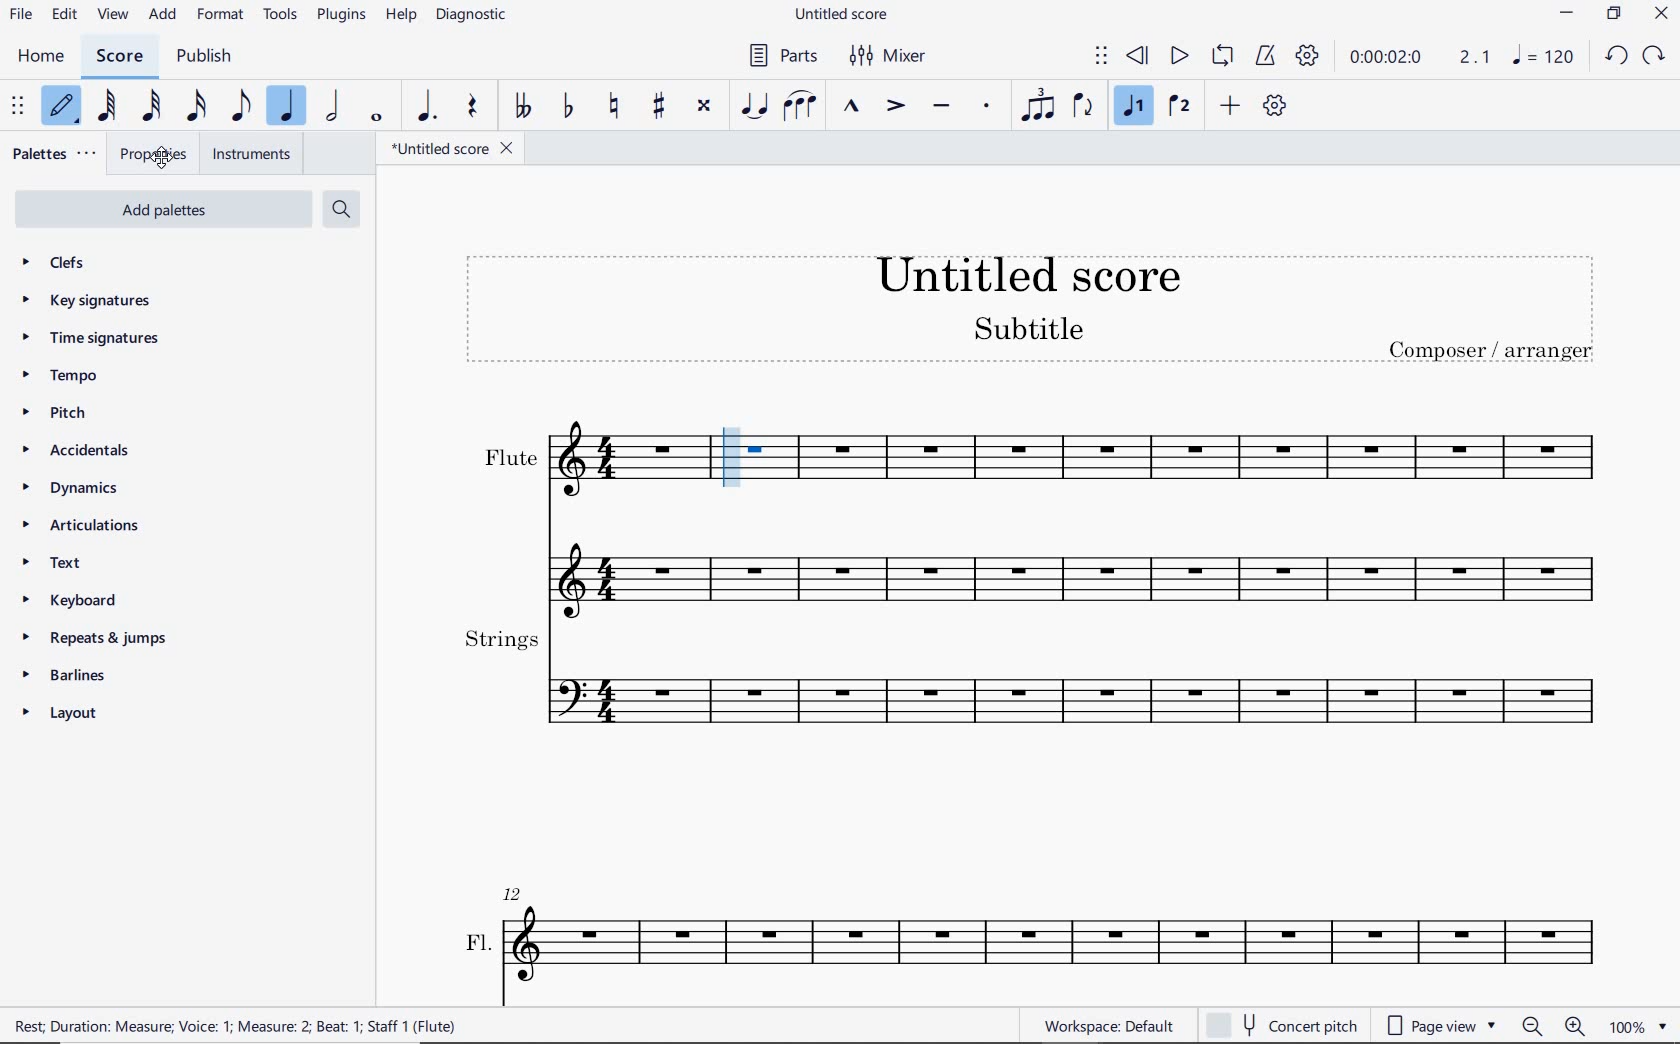 This screenshot has height=1044, width=1680. I want to click on VOICE 1, so click(1133, 106).